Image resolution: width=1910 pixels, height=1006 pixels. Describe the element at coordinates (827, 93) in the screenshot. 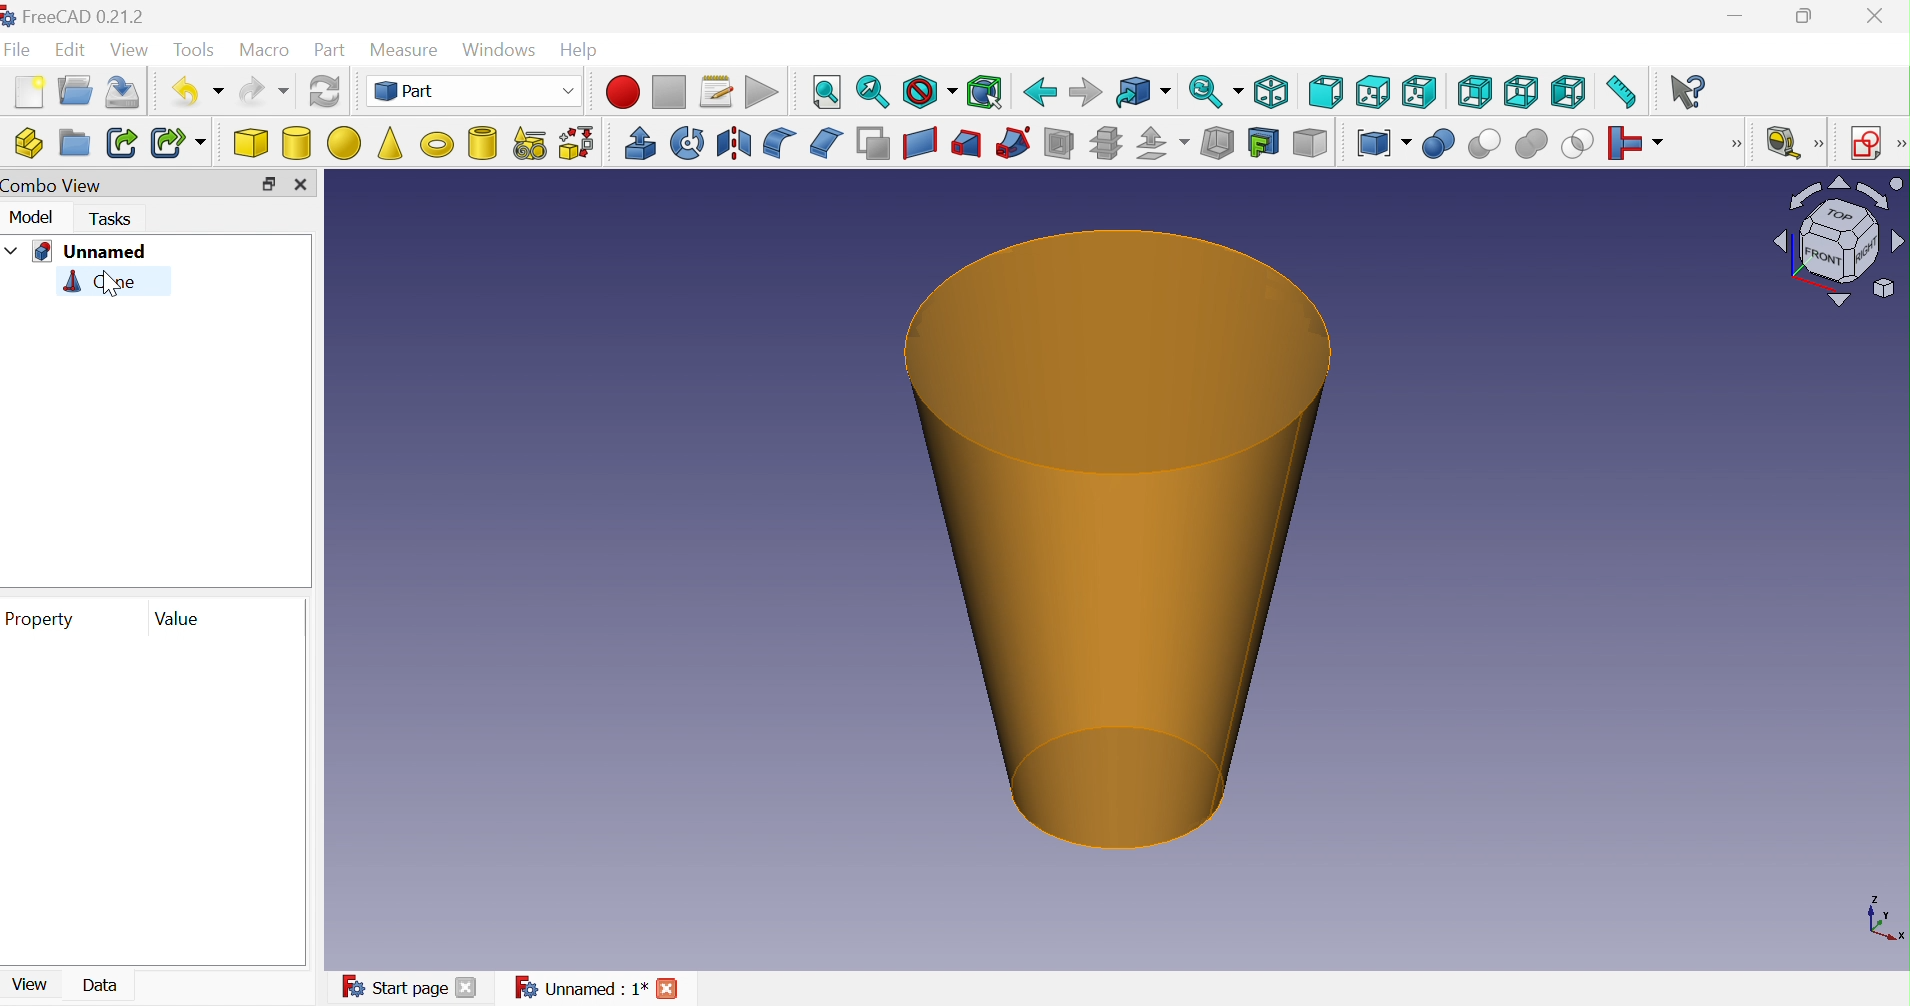

I see `Fit all` at that location.